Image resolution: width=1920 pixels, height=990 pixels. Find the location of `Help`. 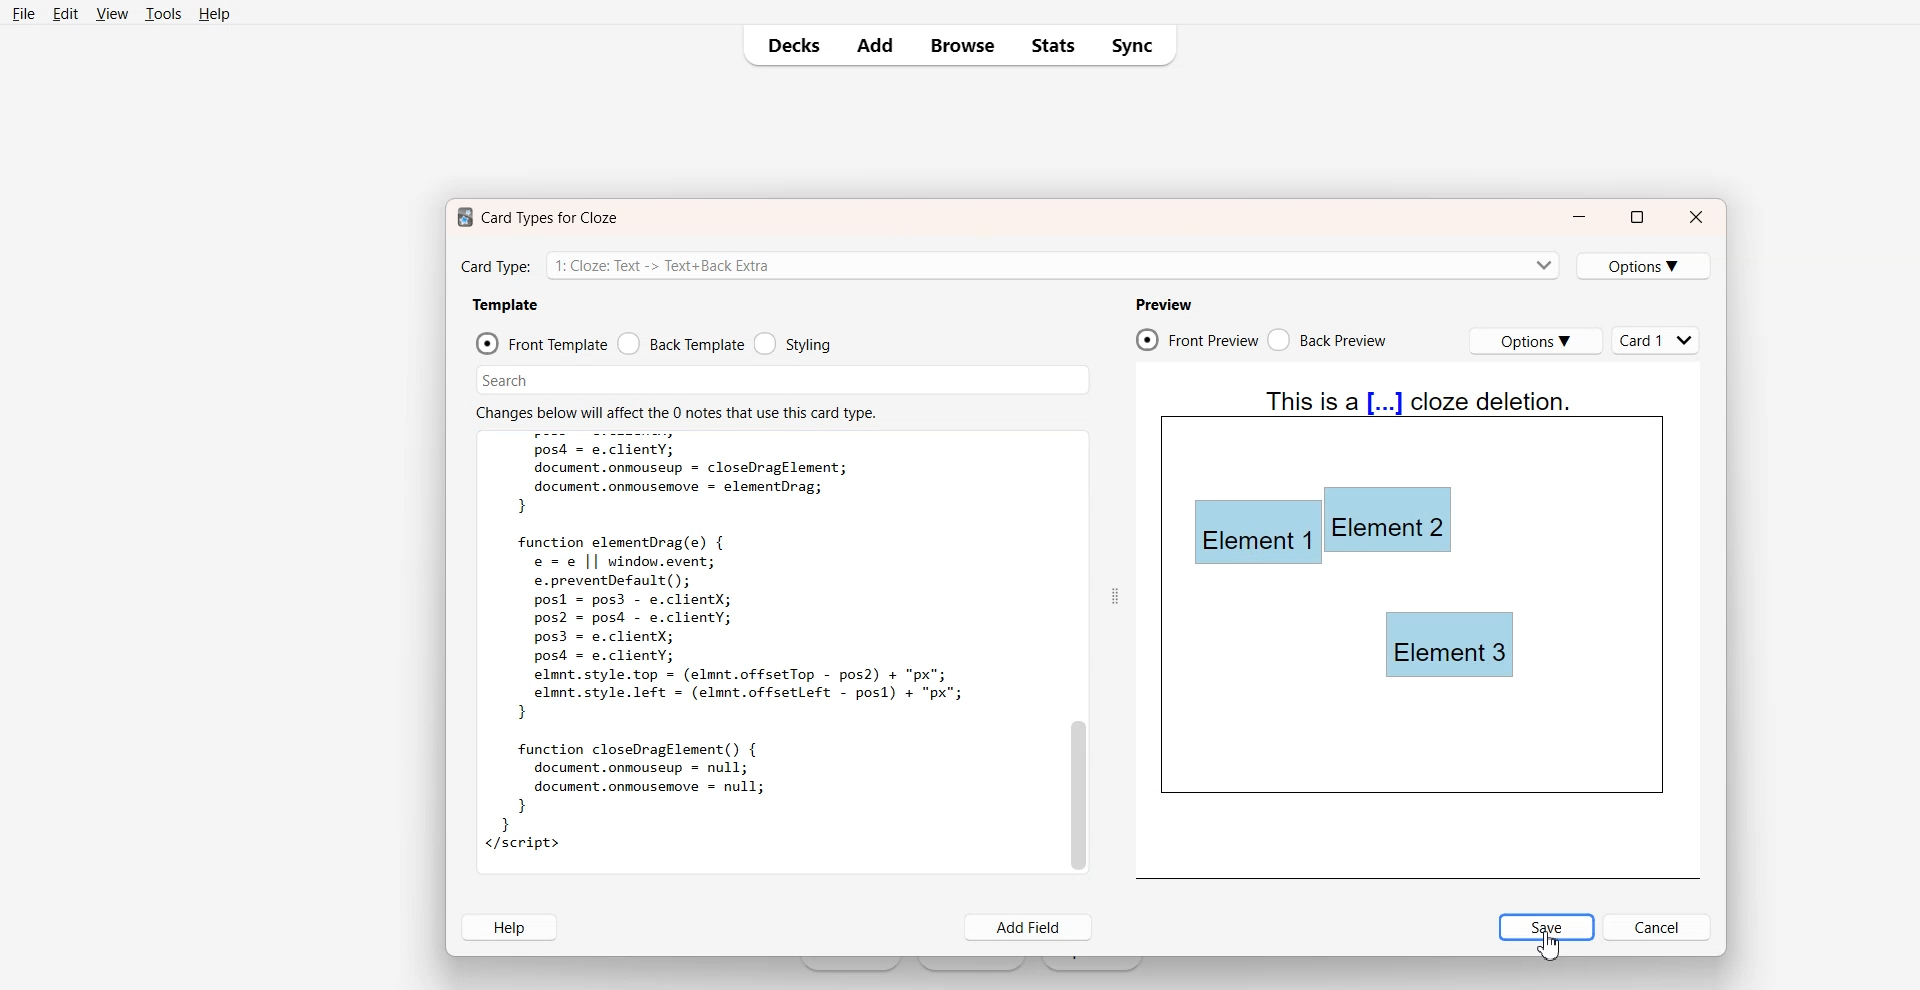

Help is located at coordinates (508, 927).